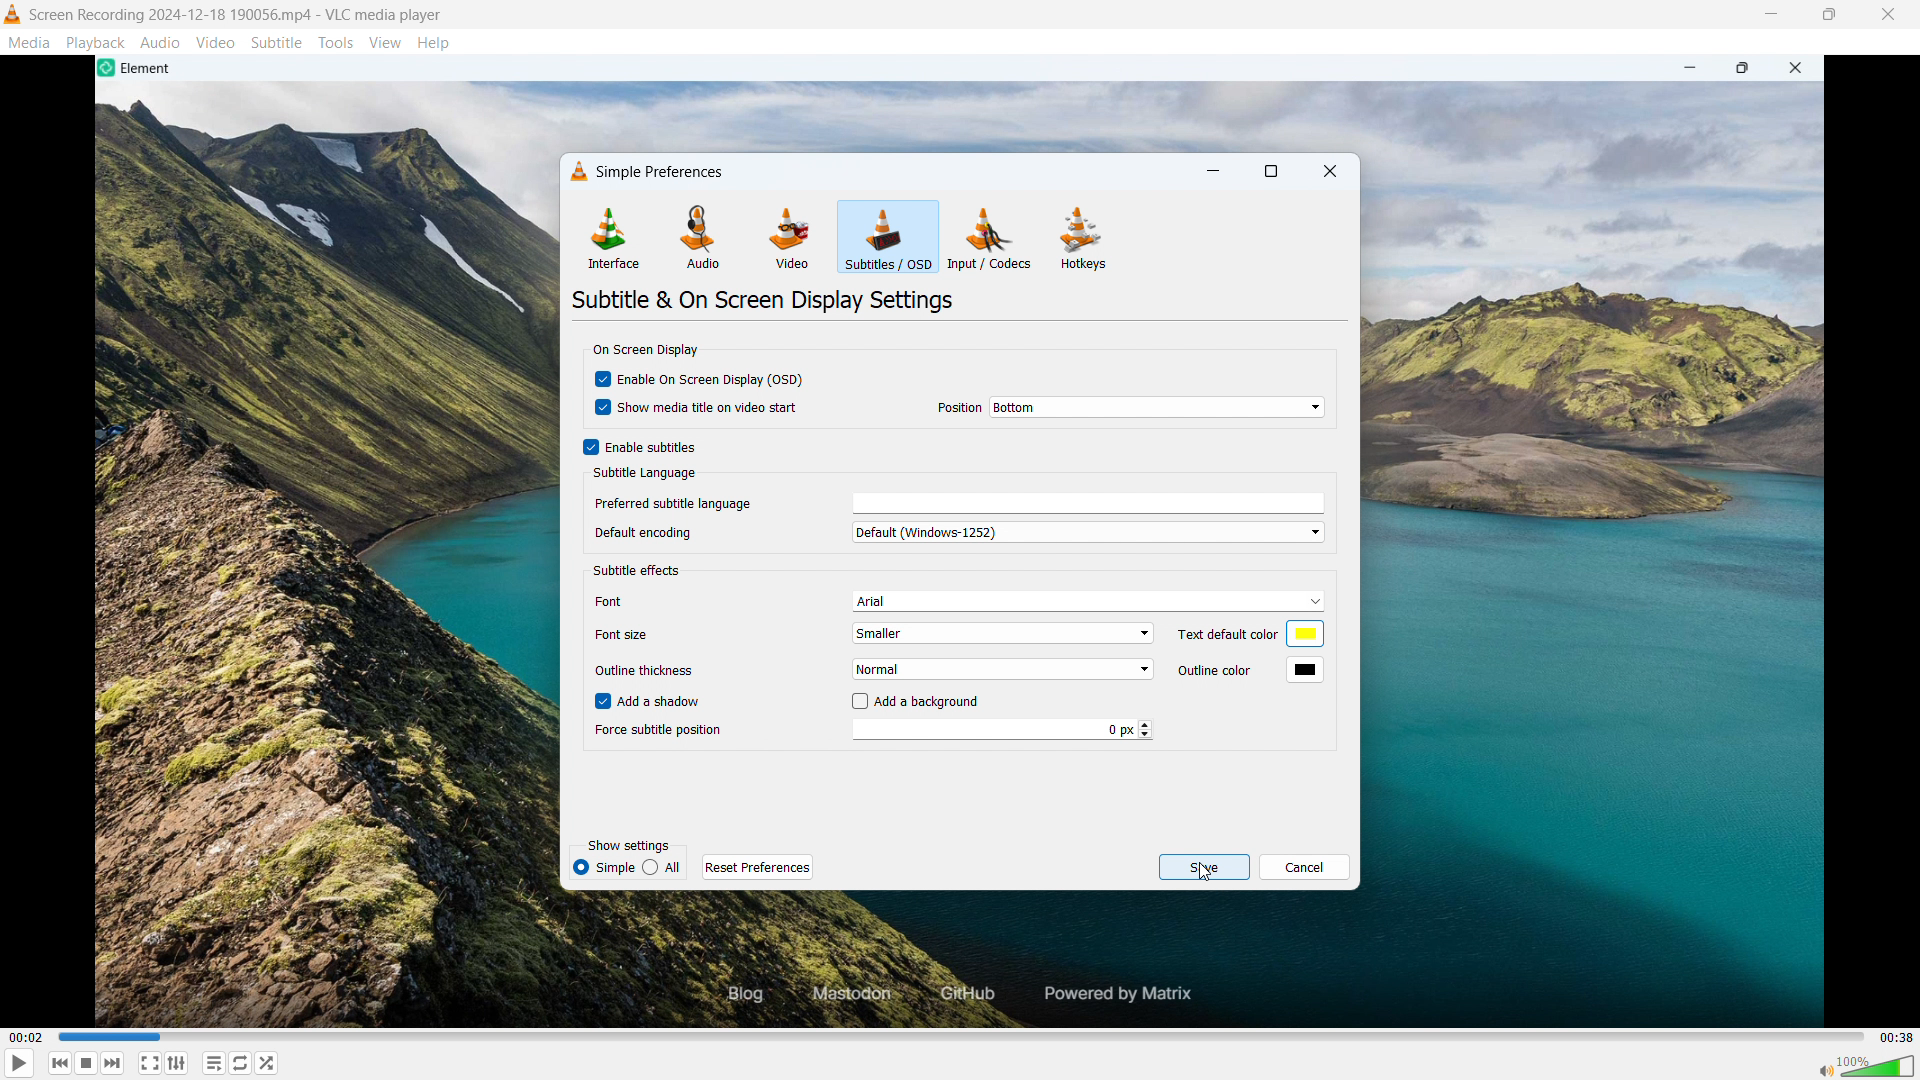 The image size is (1920, 1080). Describe the element at coordinates (653, 447) in the screenshot. I see `Enable subtitles ` at that location.